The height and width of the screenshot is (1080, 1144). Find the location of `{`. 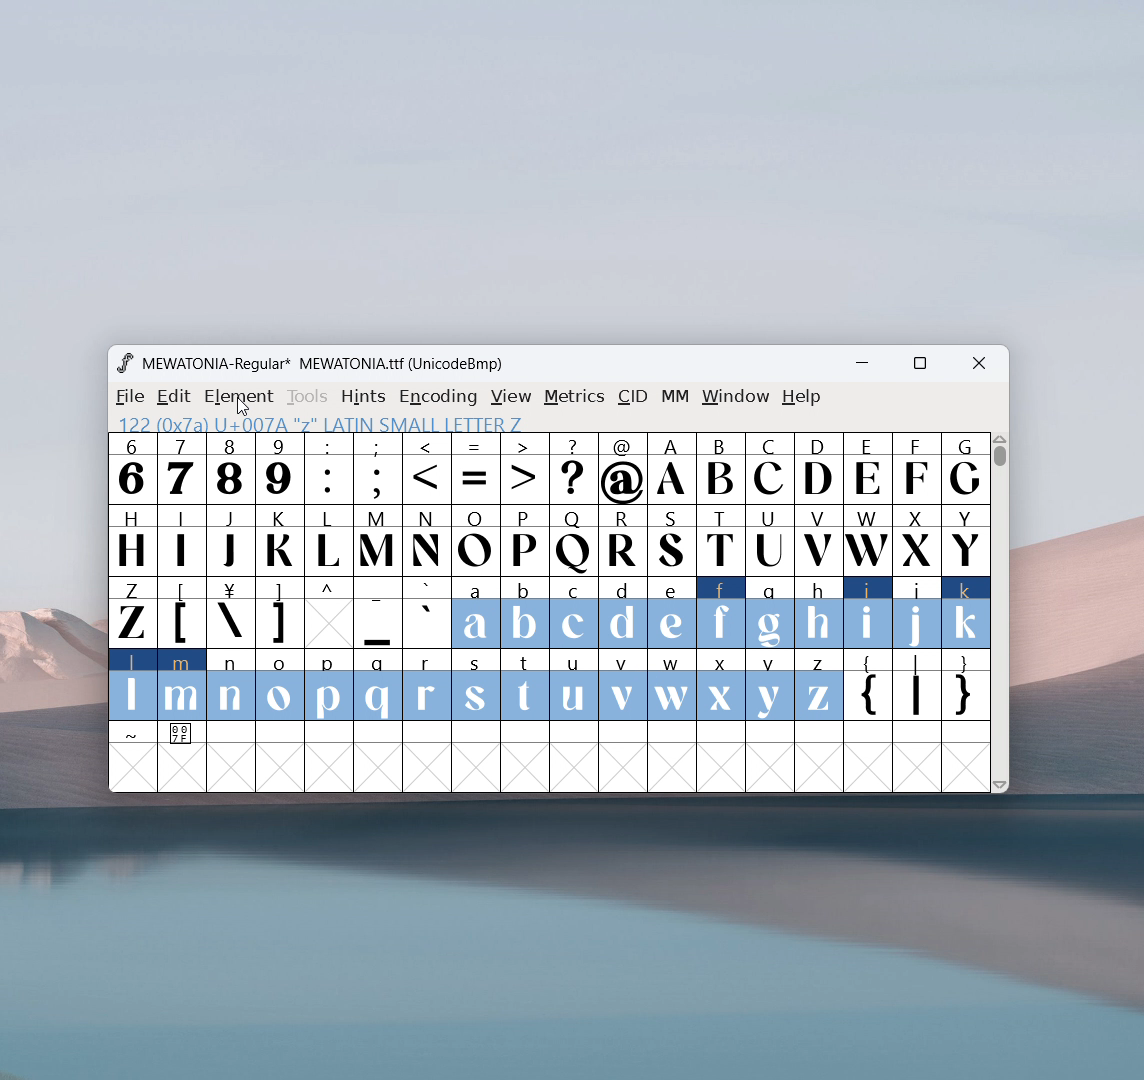

{ is located at coordinates (867, 687).